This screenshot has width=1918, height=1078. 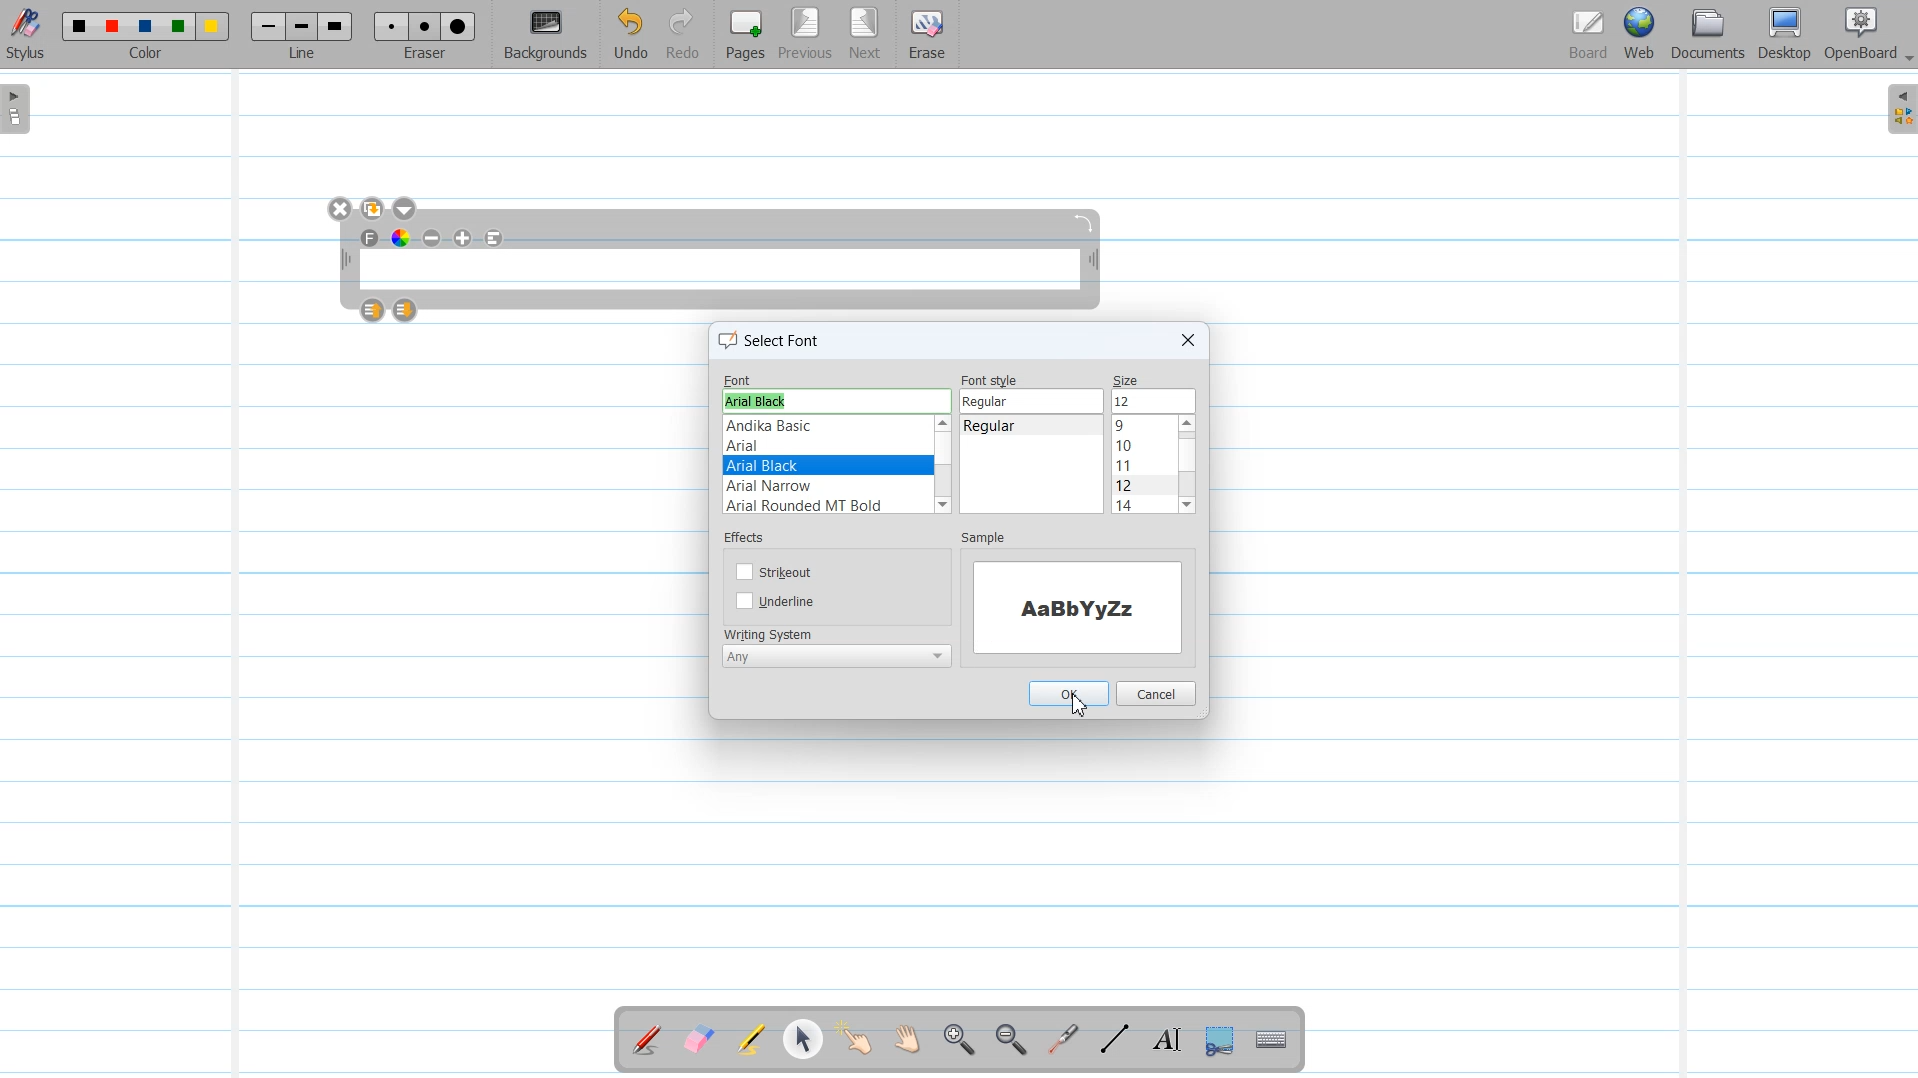 What do you see at coordinates (406, 310) in the screenshot?
I see `Layer Down` at bounding box center [406, 310].